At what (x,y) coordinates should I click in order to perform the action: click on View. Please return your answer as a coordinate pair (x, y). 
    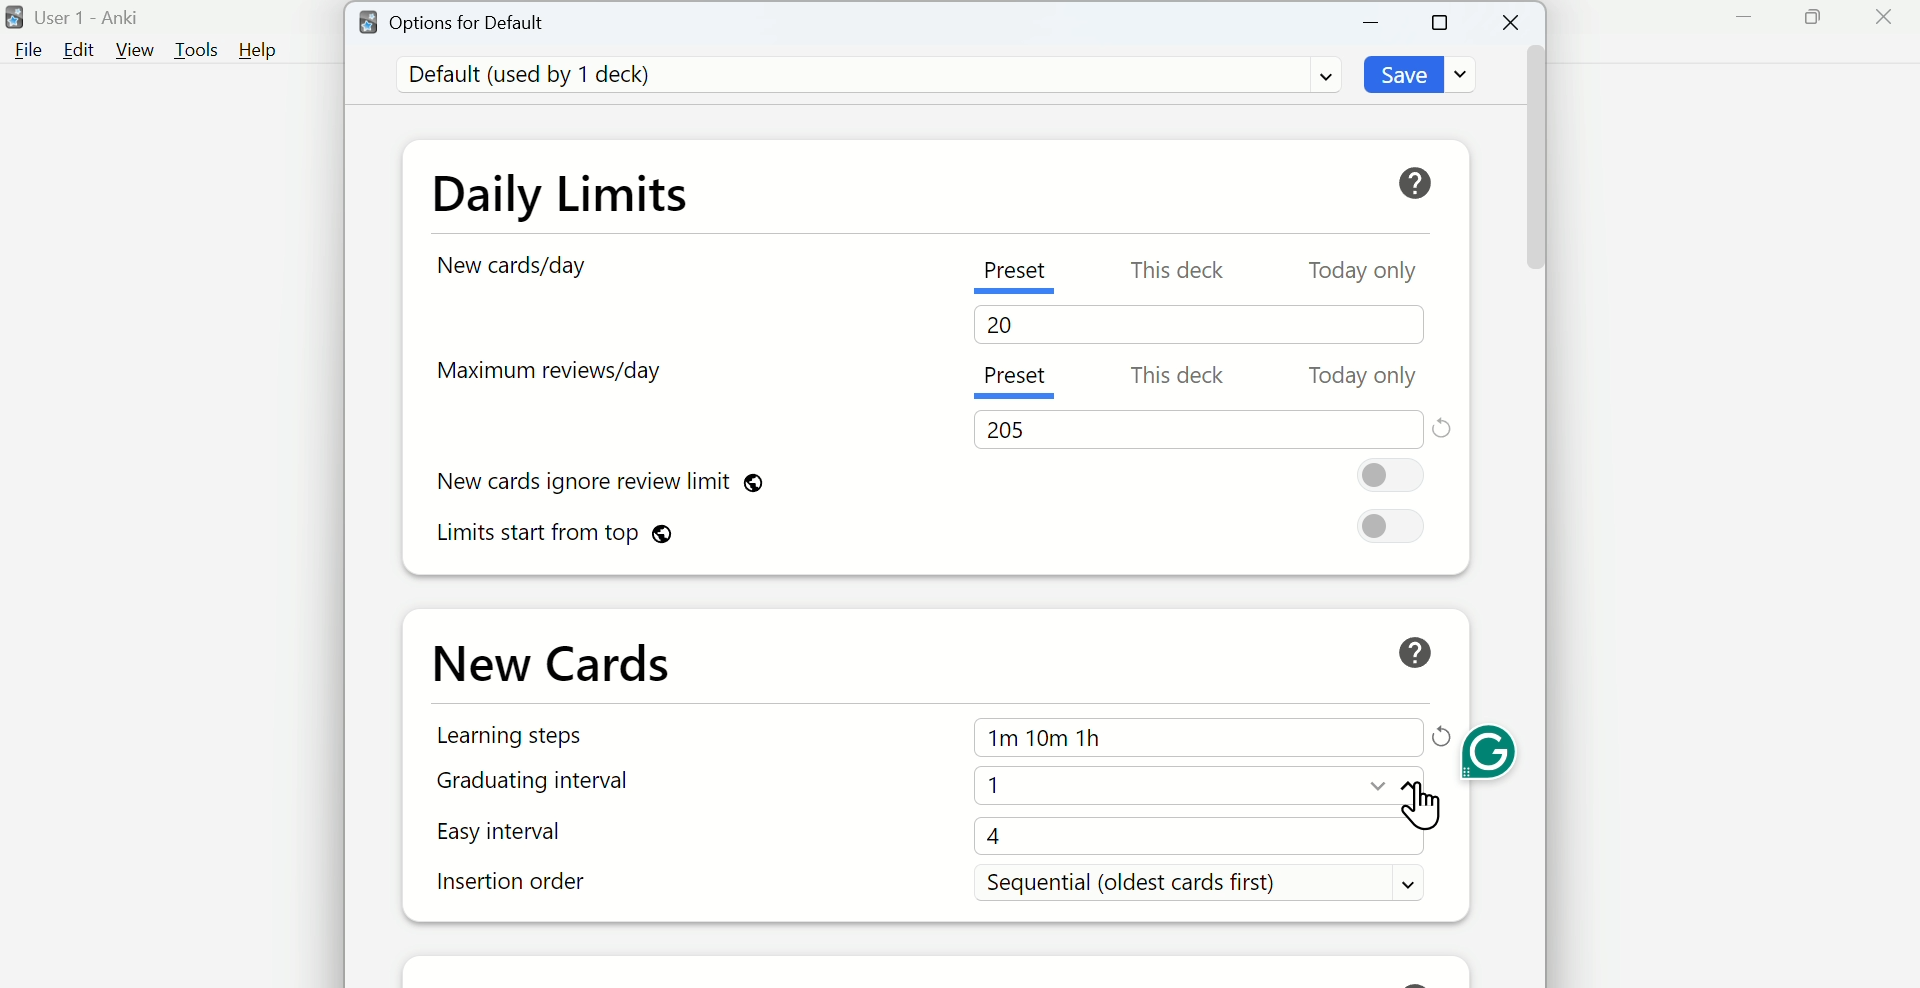
    Looking at the image, I should click on (137, 50).